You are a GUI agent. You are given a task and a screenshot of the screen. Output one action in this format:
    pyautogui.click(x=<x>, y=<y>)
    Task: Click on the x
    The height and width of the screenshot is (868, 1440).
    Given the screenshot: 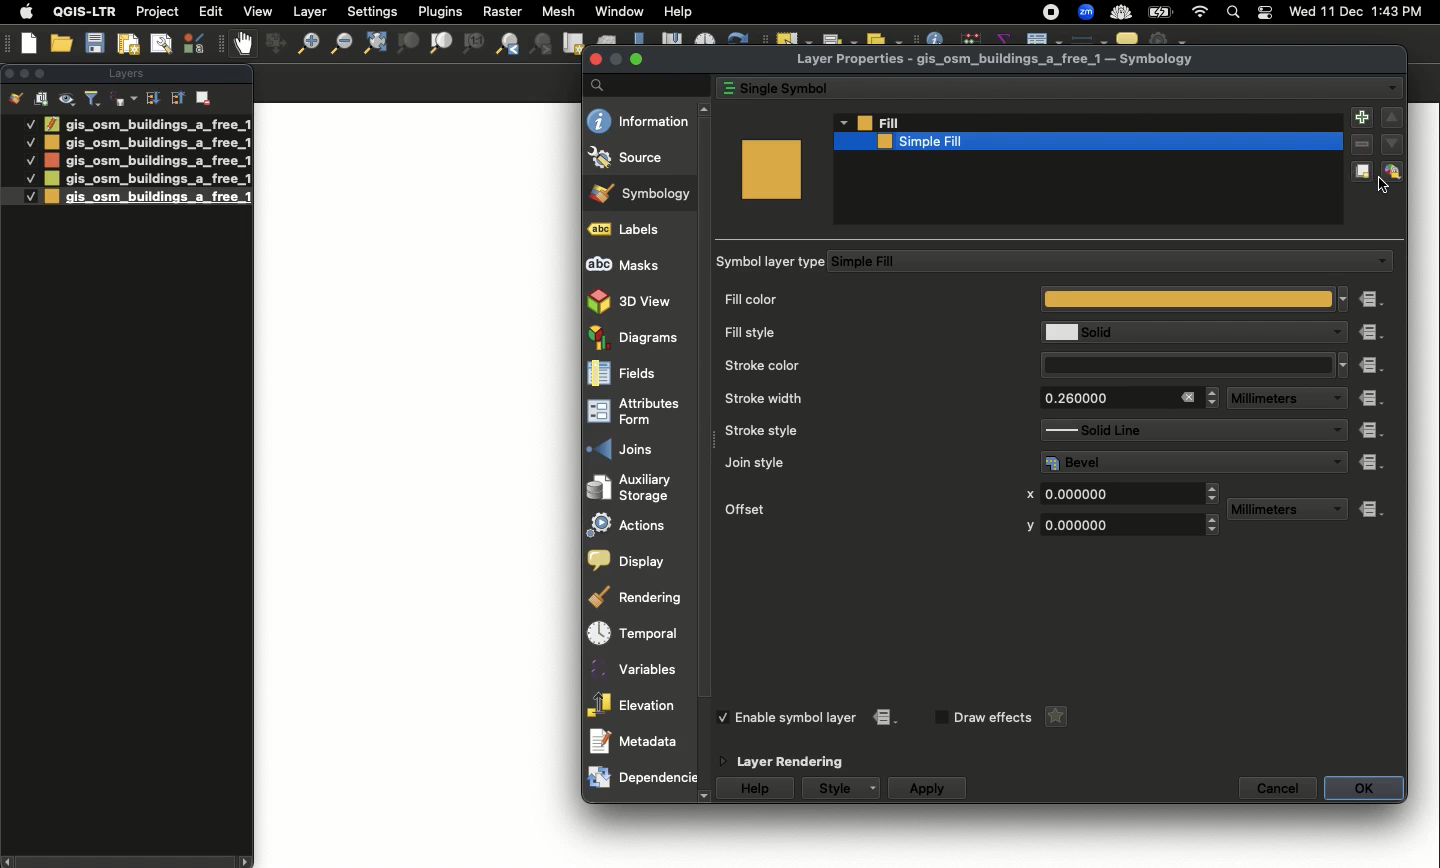 What is the action you would take?
    pyautogui.click(x=1029, y=495)
    